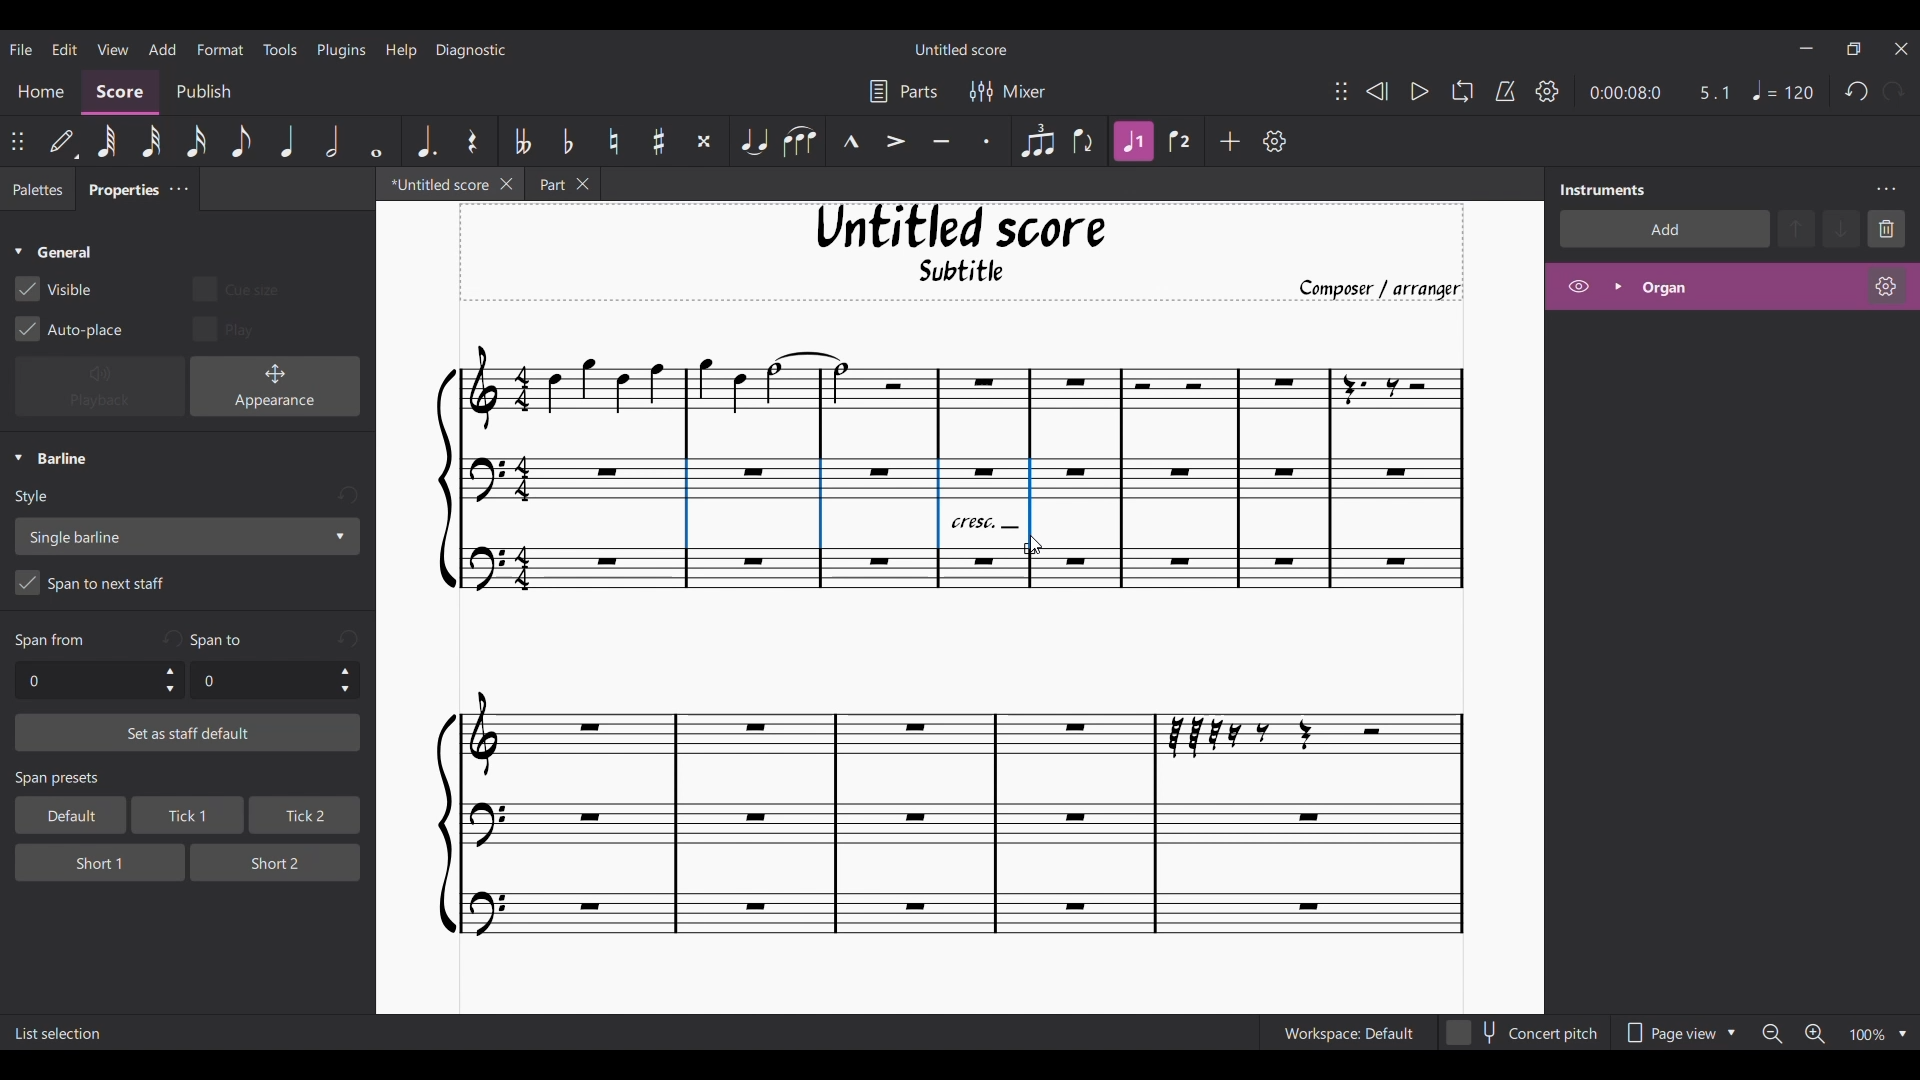  I want to click on Staccato, so click(988, 141).